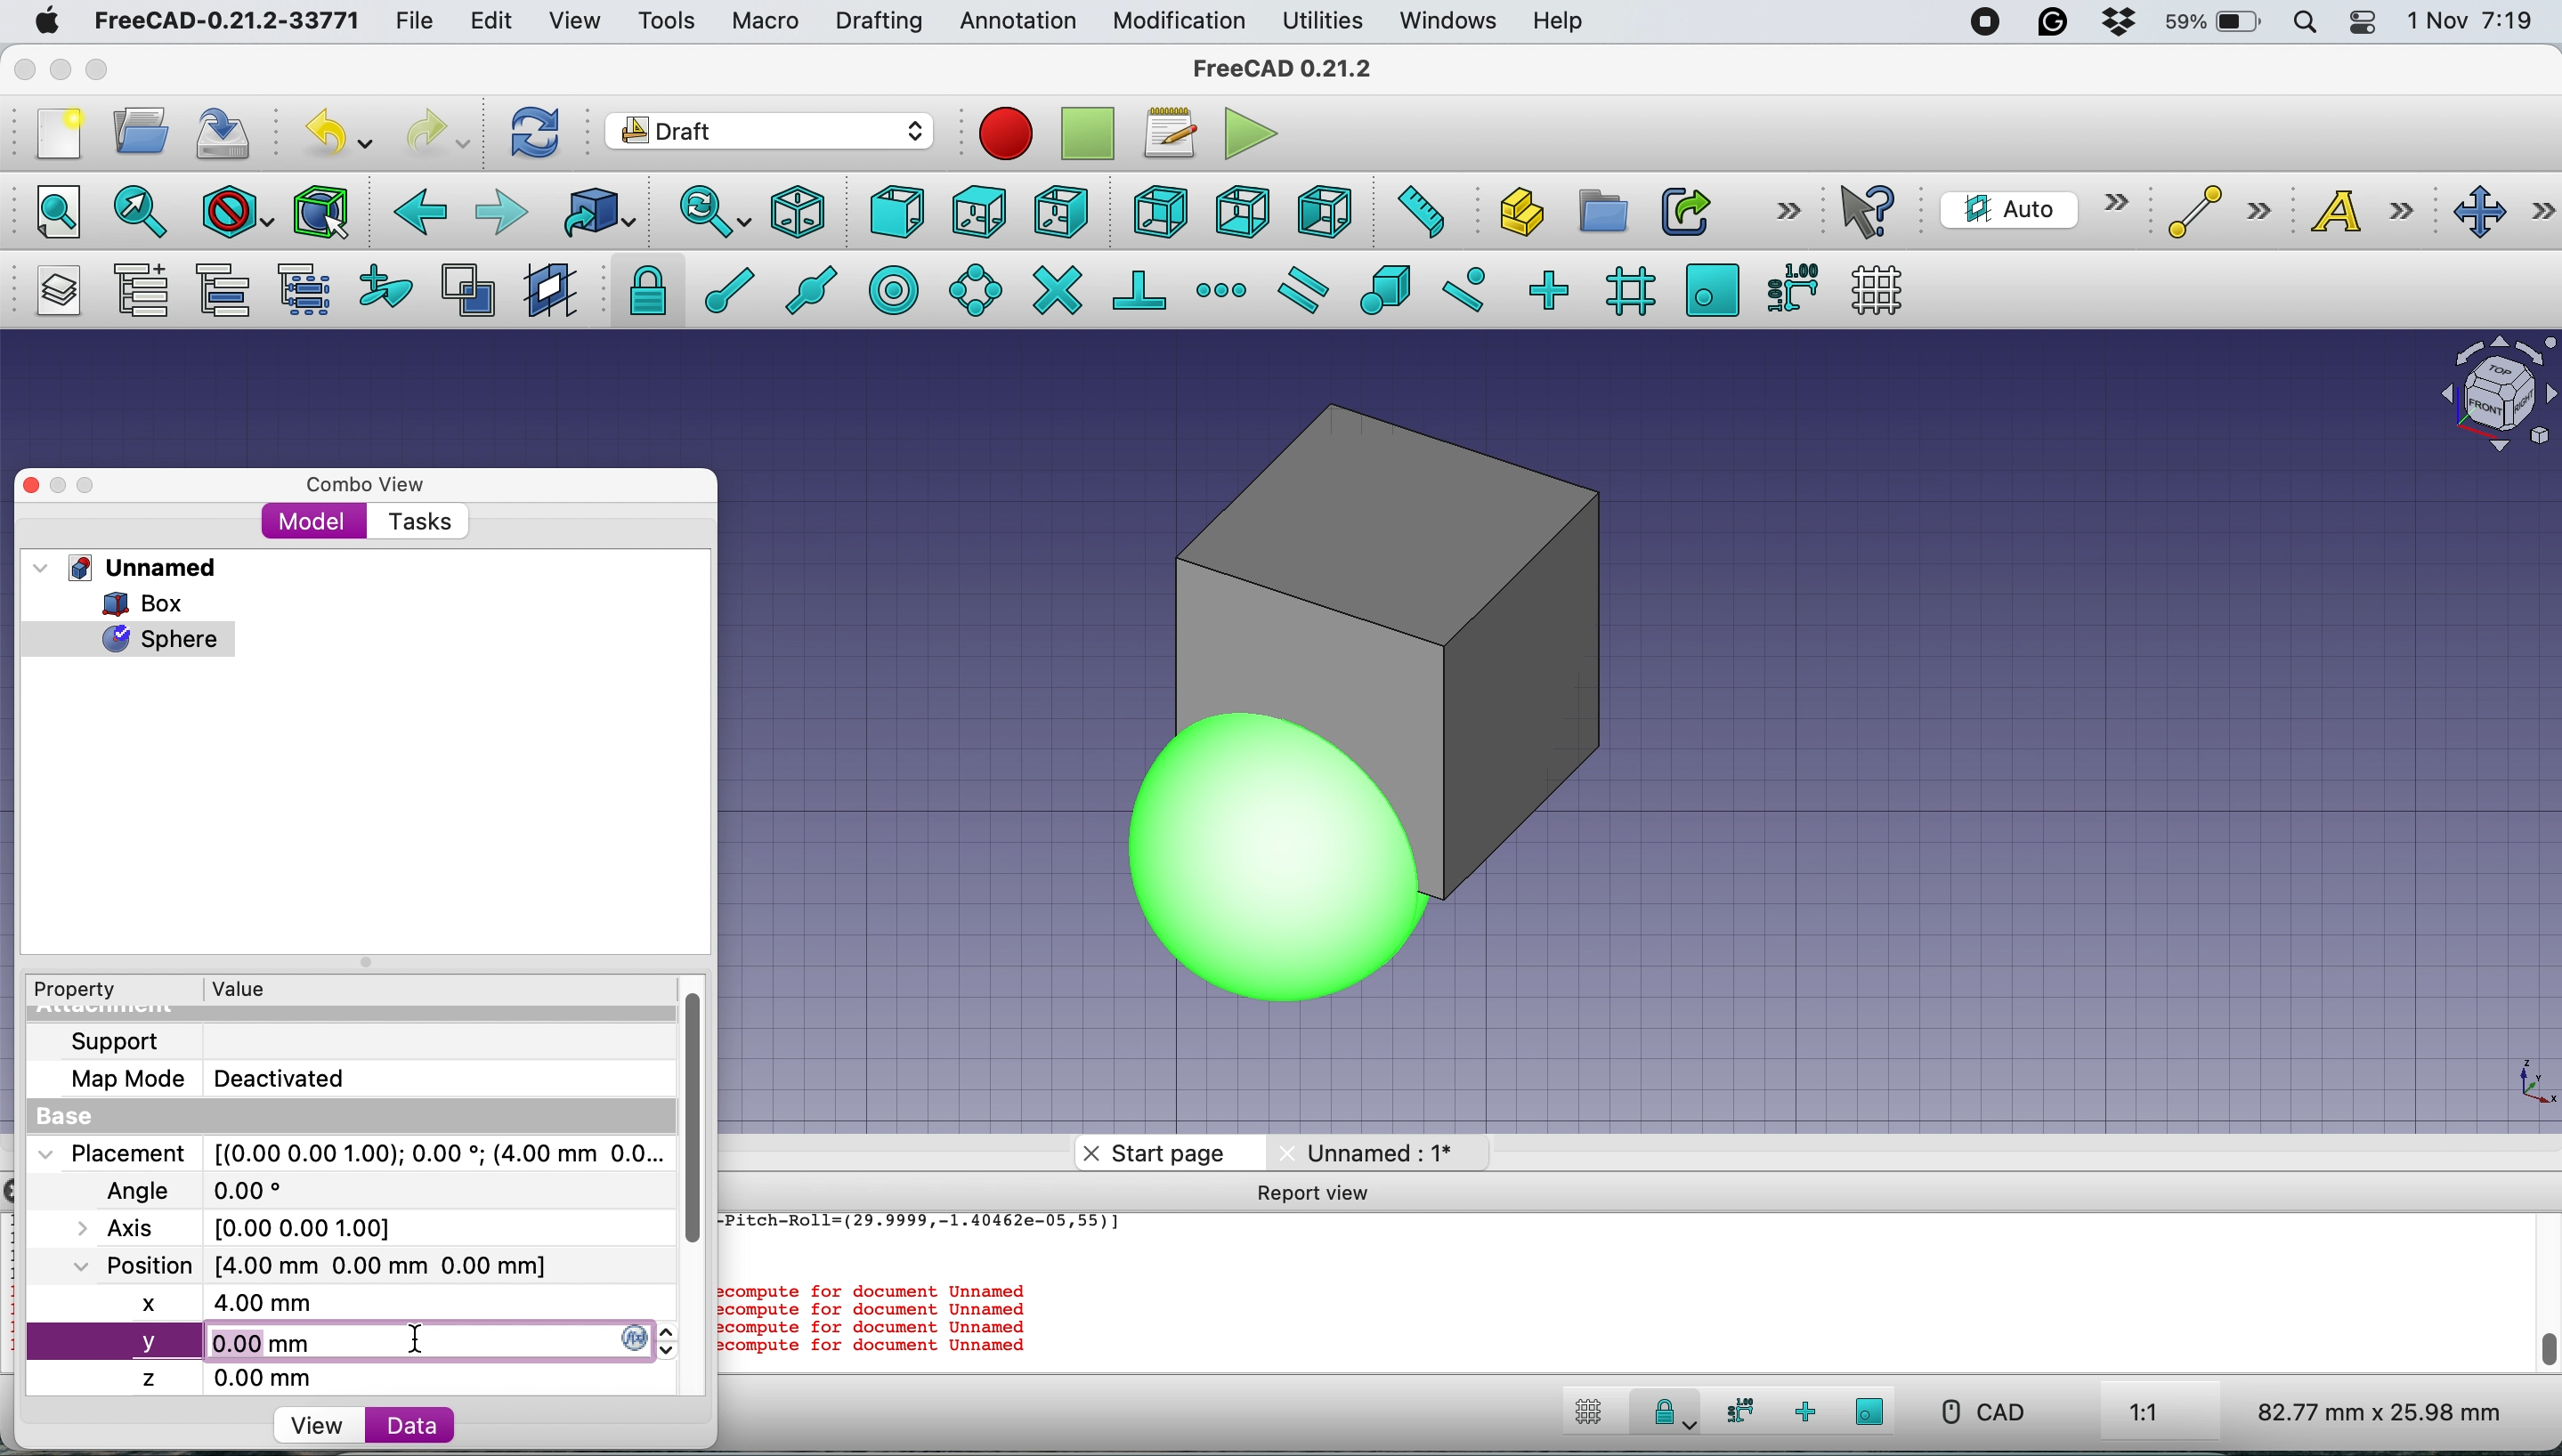 The height and width of the screenshot is (1456, 2562). Describe the element at coordinates (146, 210) in the screenshot. I see `fit selections` at that location.